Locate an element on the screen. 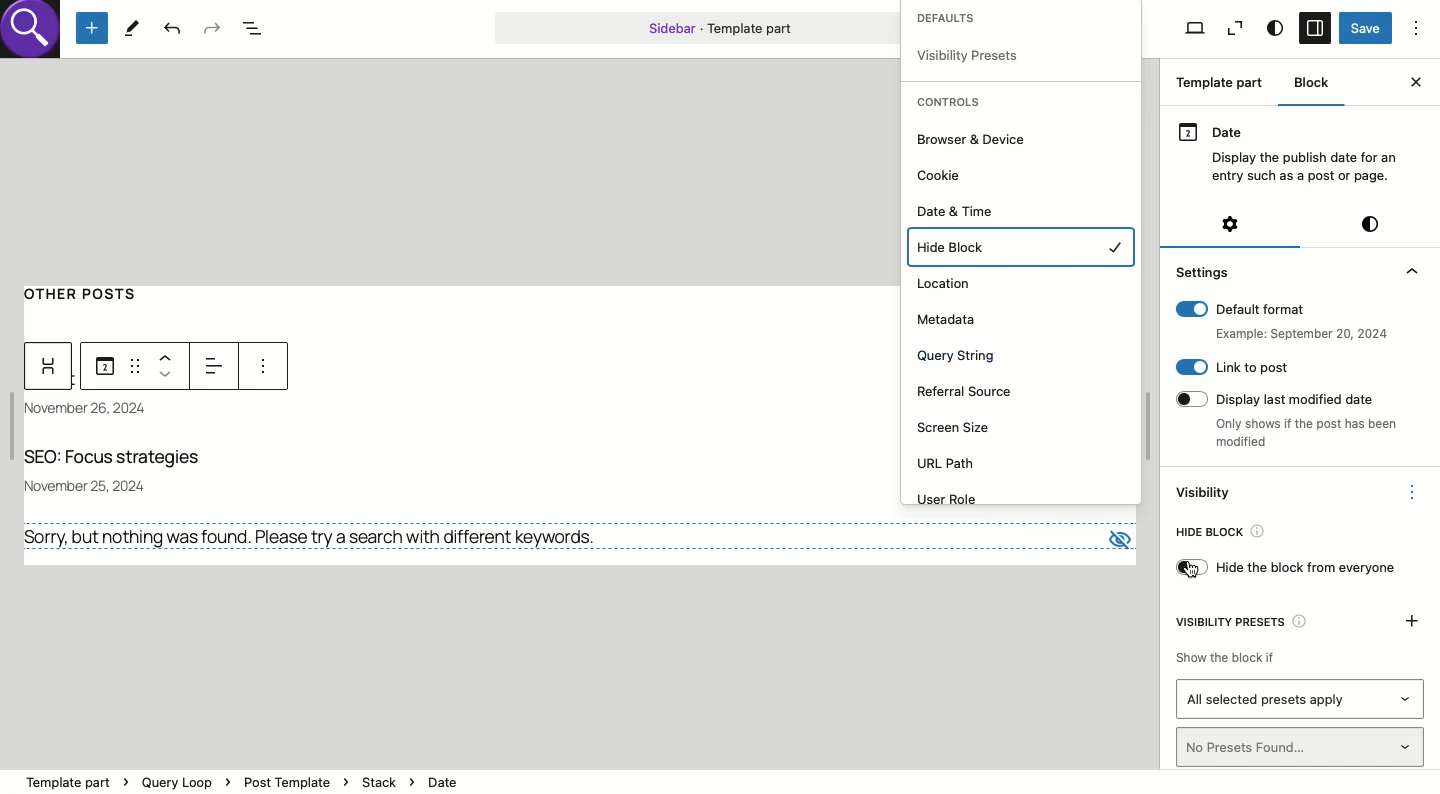  Left alignment is located at coordinates (217, 363).